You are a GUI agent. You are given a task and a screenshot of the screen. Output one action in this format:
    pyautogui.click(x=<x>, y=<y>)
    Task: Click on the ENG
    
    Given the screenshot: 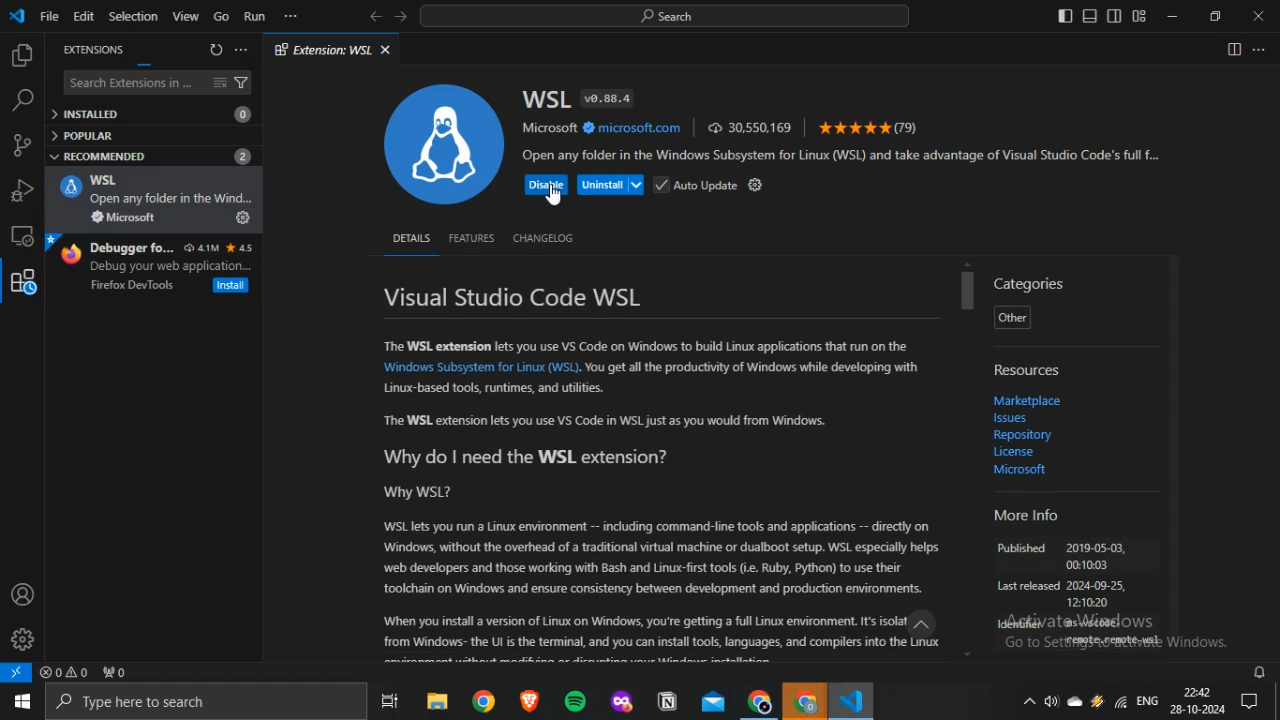 What is the action you would take?
    pyautogui.click(x=1147, y=700)
    